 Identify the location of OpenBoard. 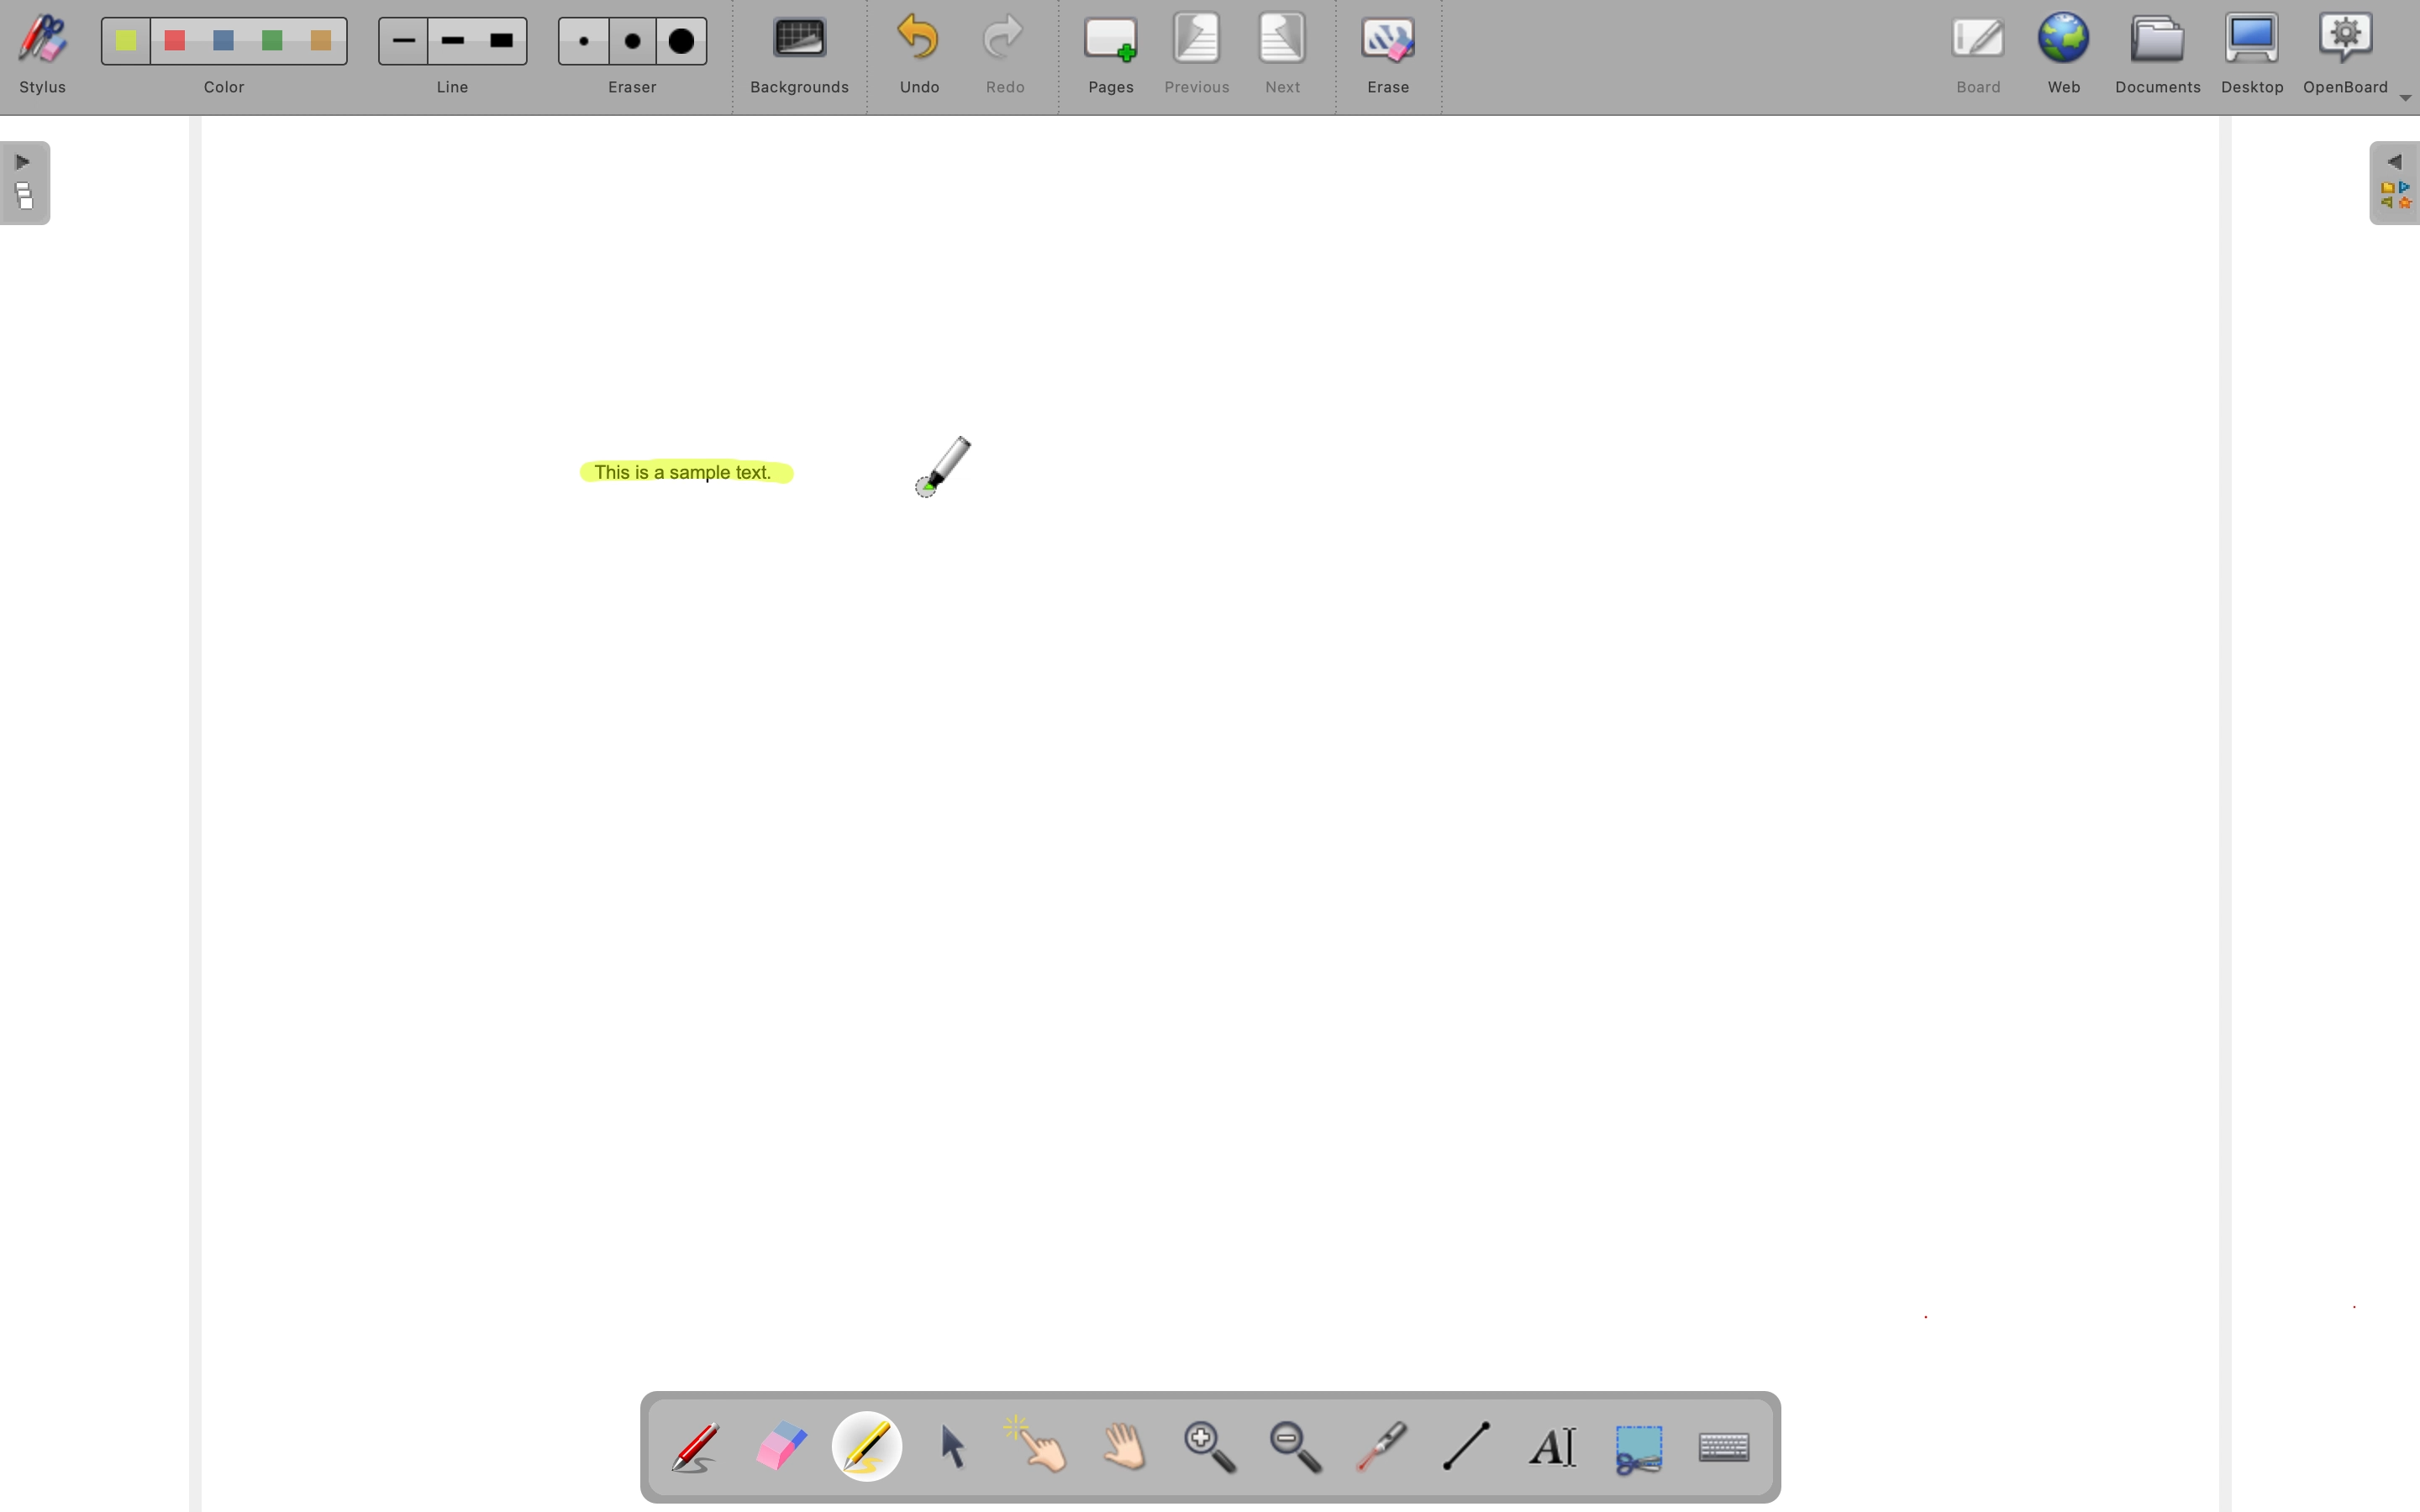
(2359, 56).